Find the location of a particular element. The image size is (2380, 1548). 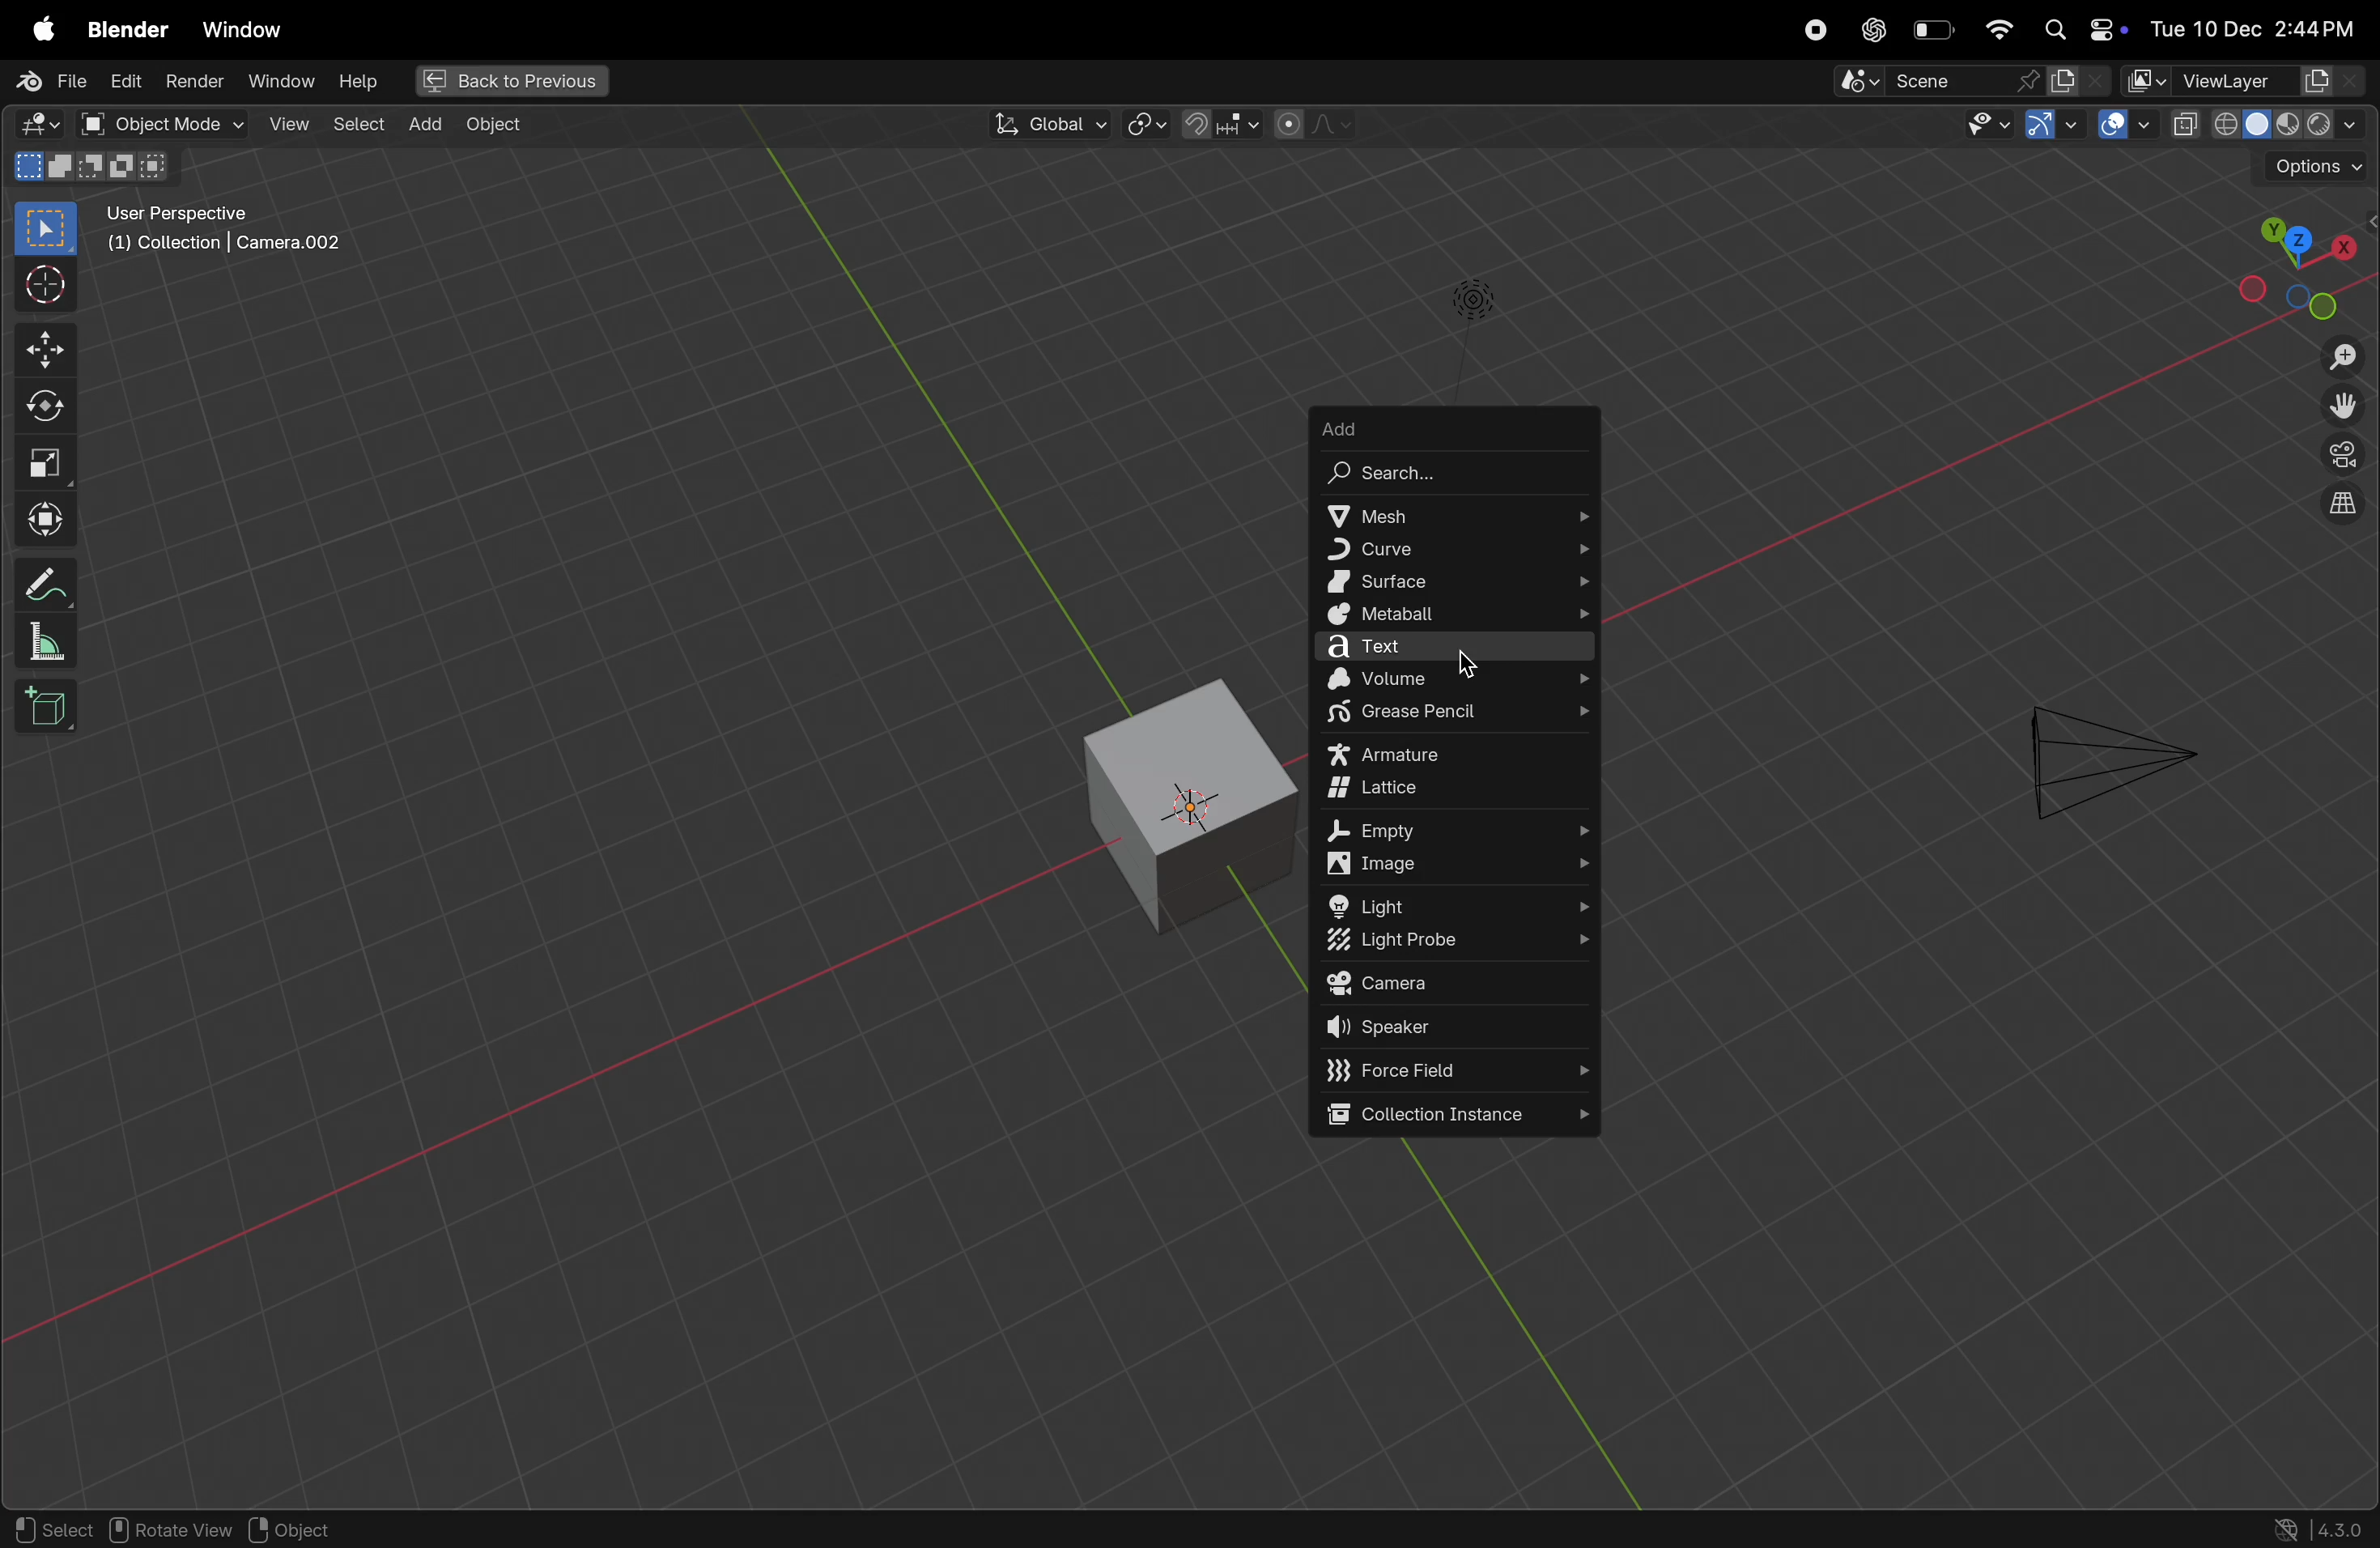

User perspective is located at coordinates (222, 238).